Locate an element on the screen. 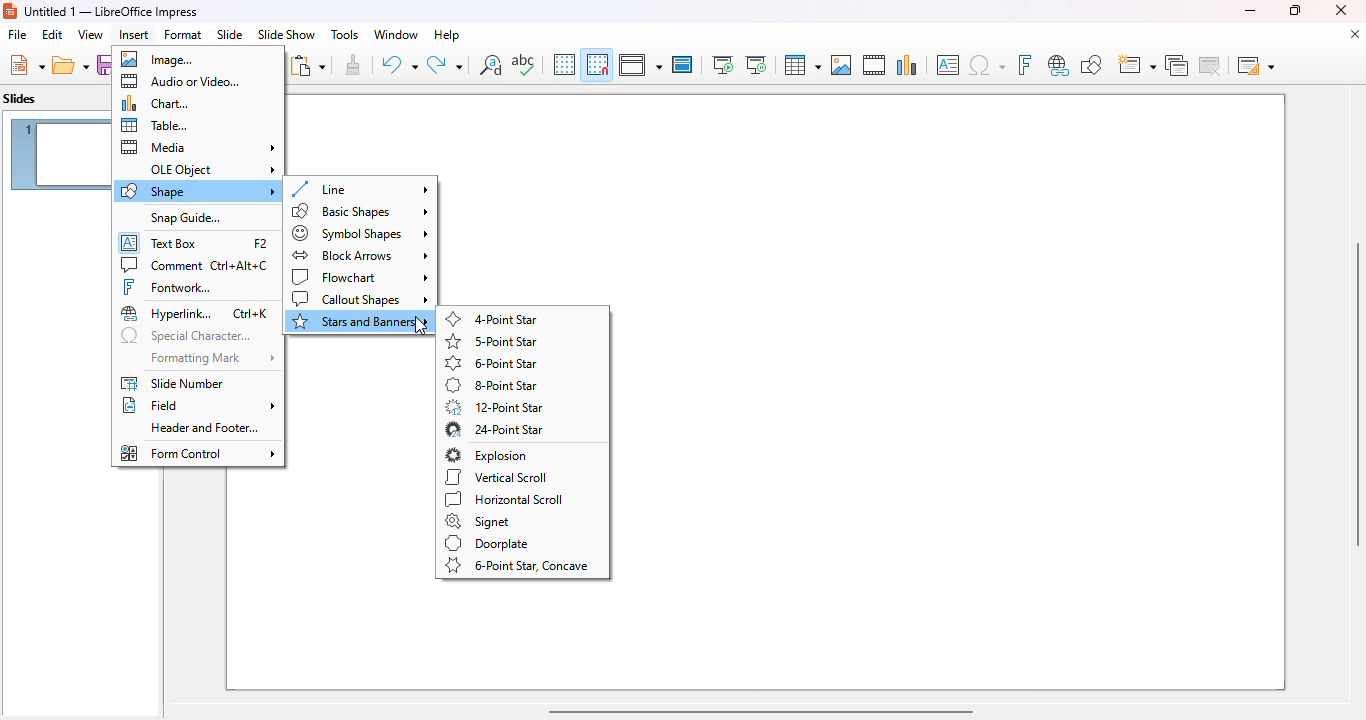  field is located at coordinates (199, 406).